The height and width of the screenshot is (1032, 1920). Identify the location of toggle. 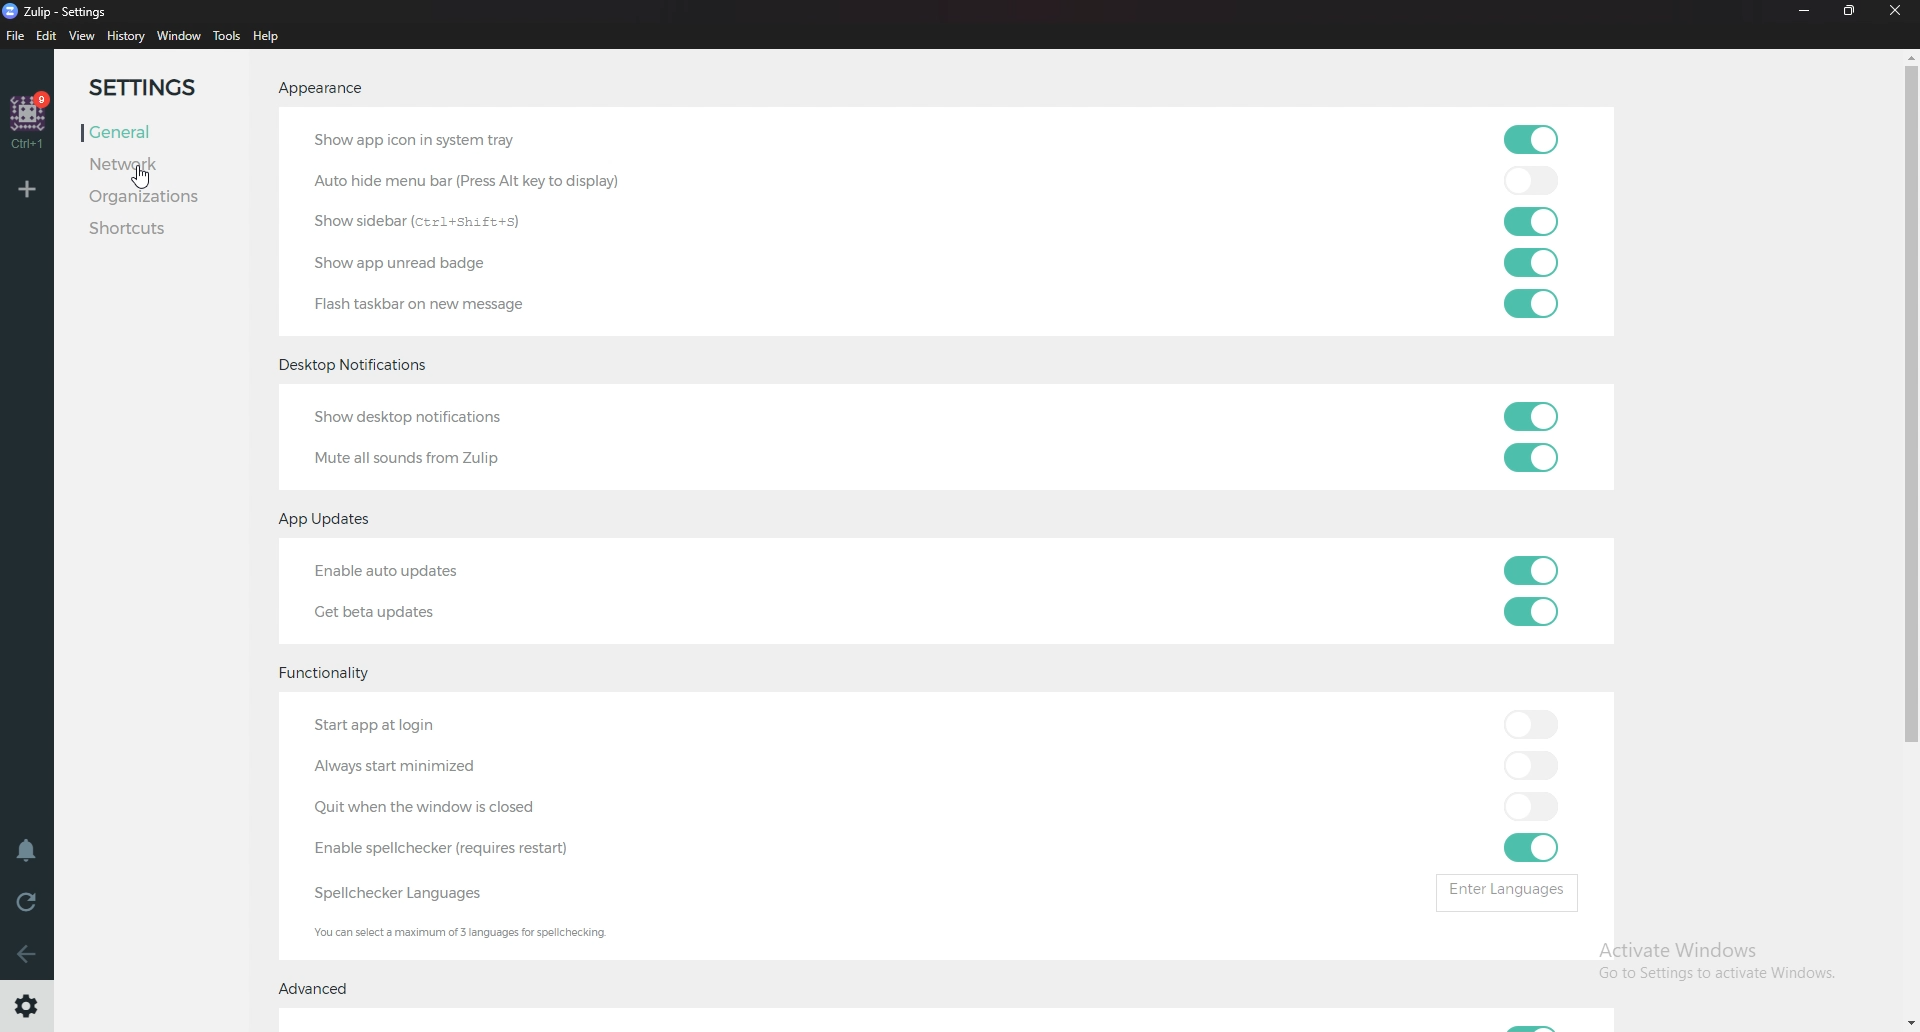
(1534, 138).